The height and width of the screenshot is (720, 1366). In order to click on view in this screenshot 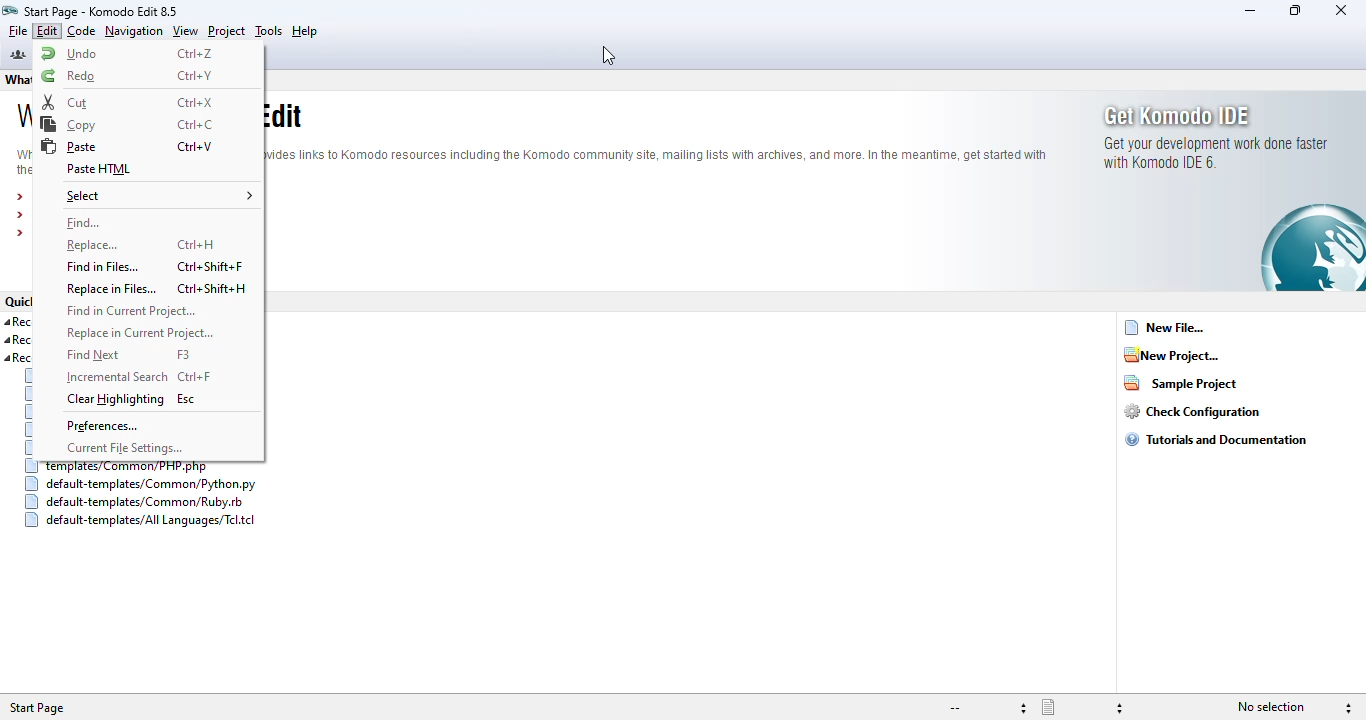, I will do `click(185, 31)`.